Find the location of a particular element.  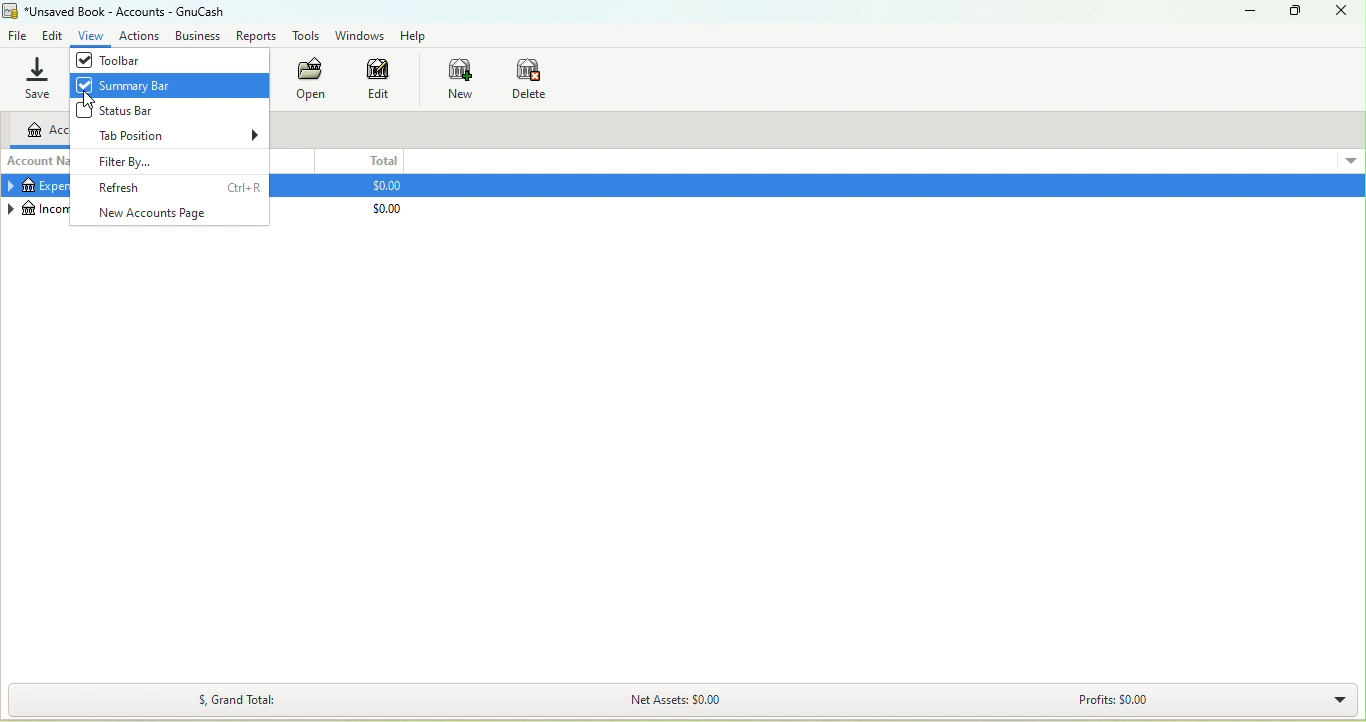

Collapse is located at coordinates (9, 208).